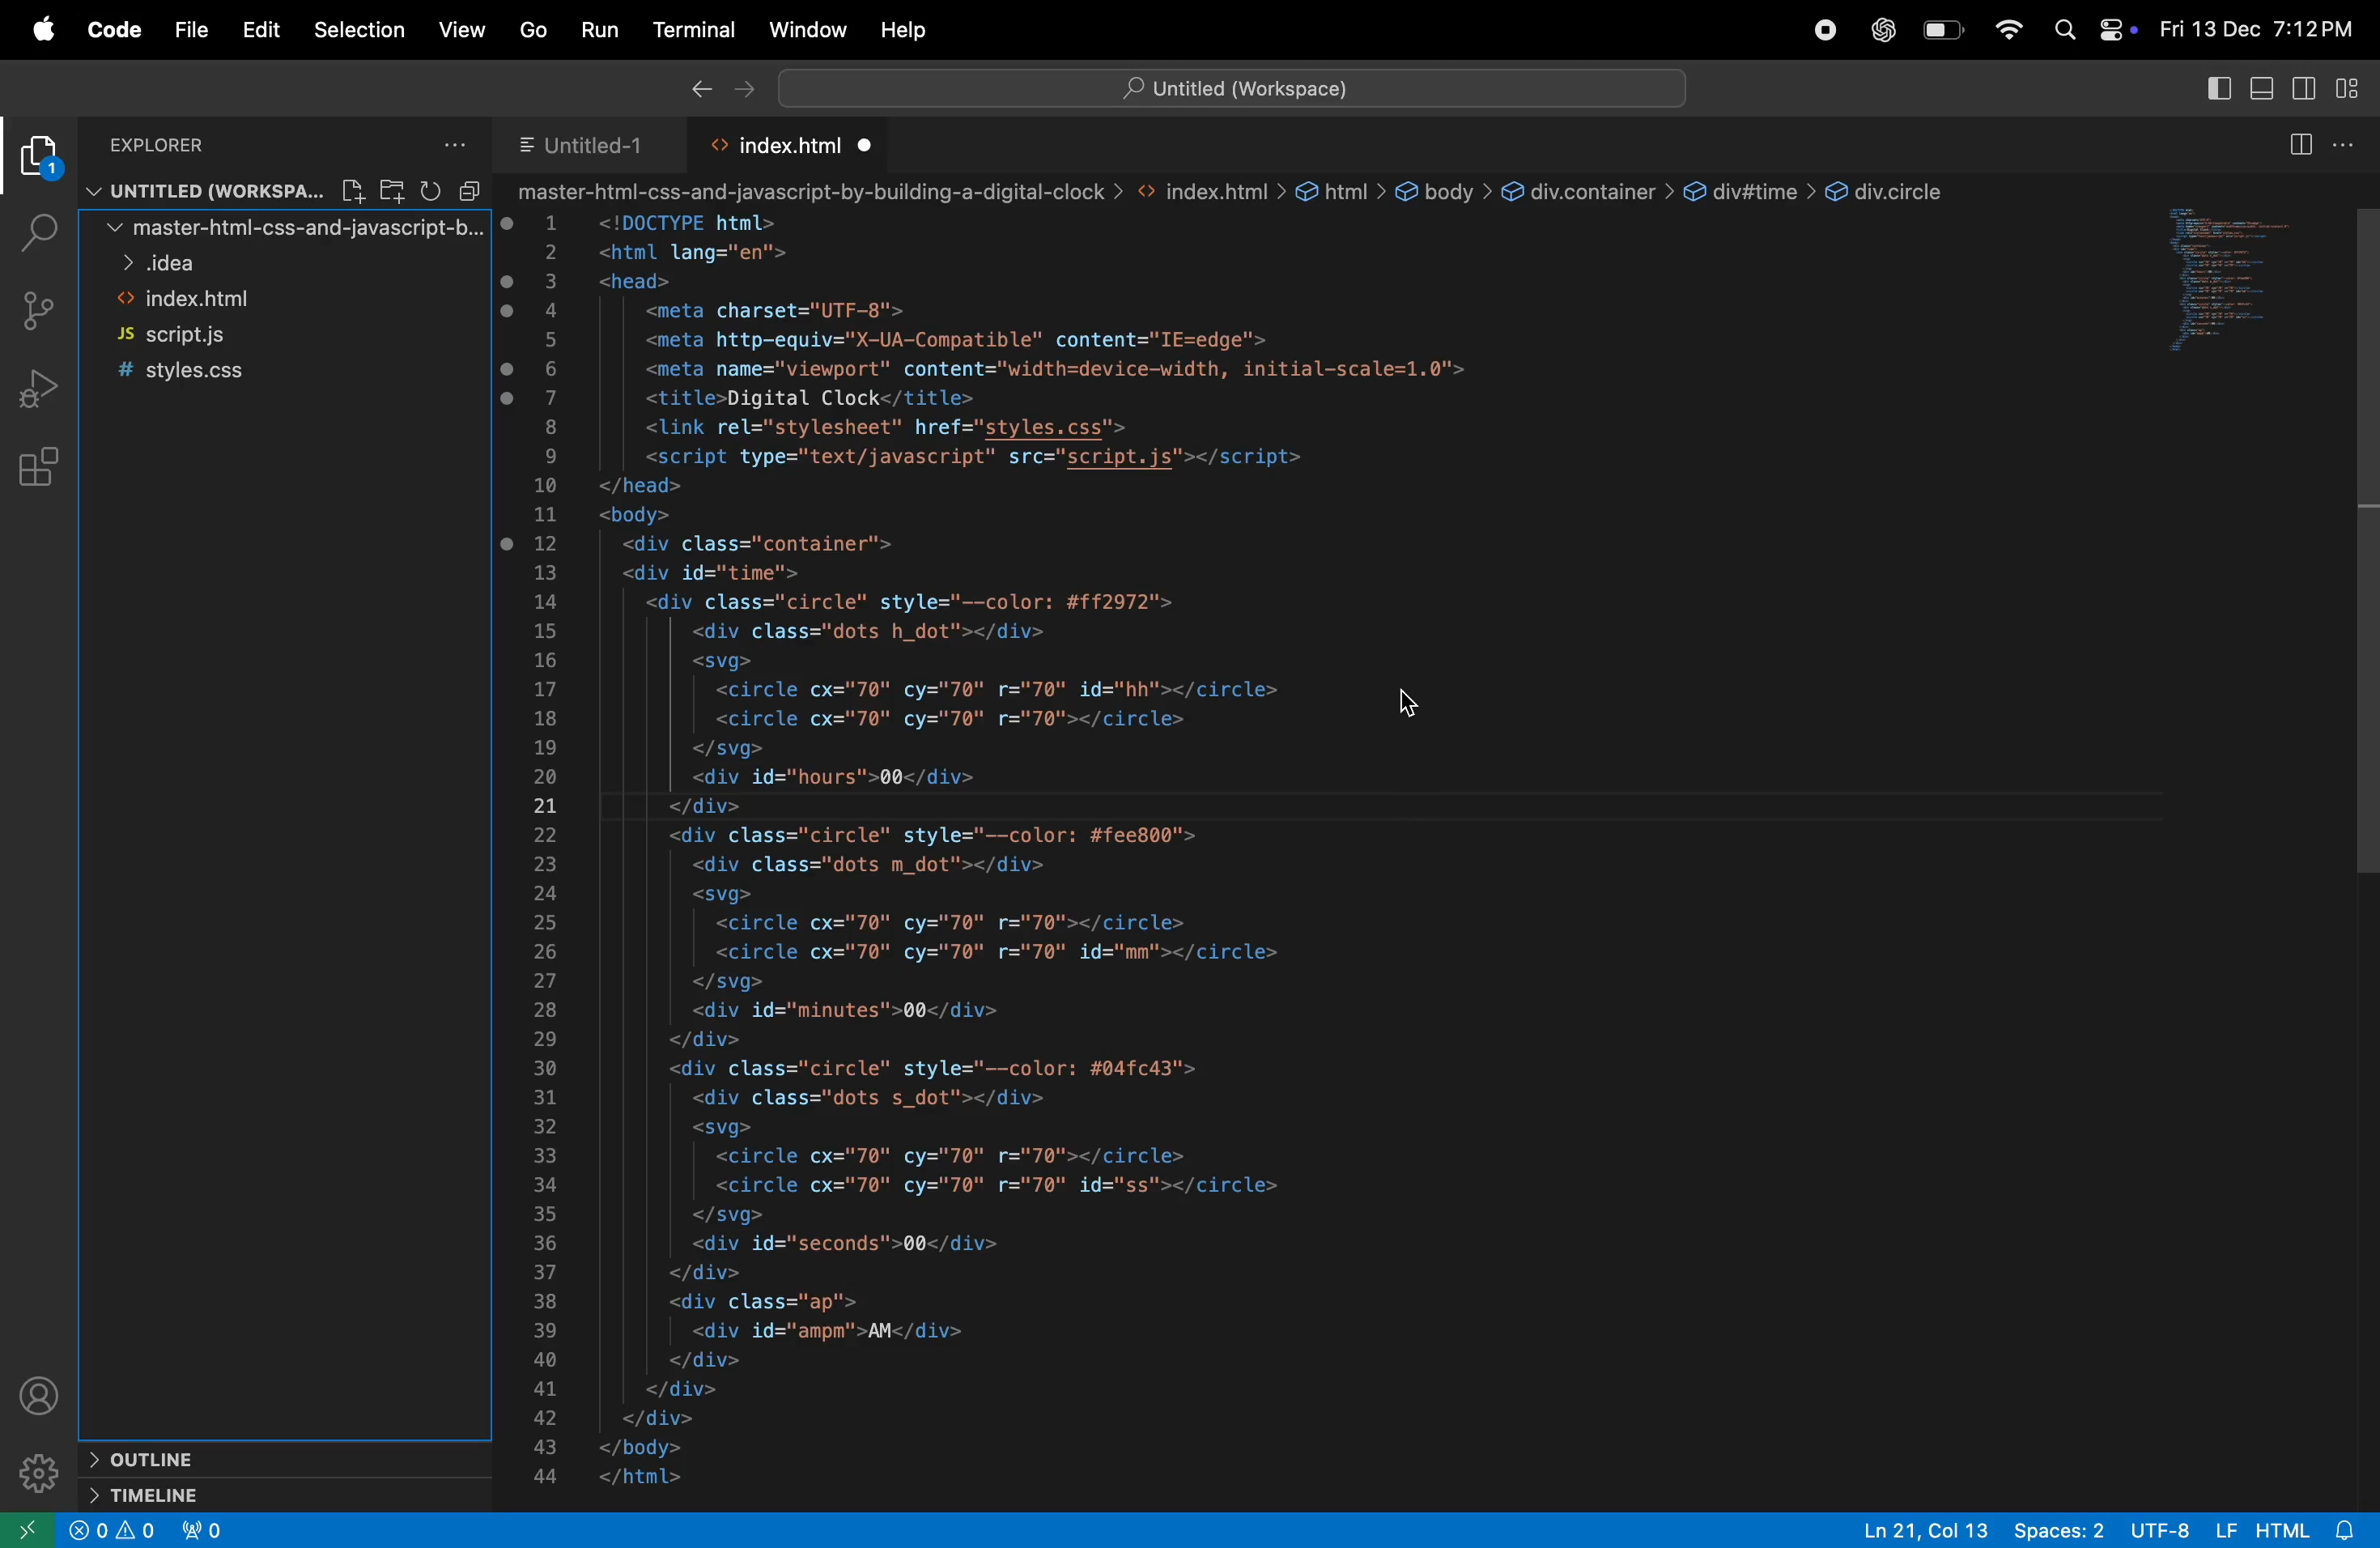 This screenshot has height=1548, width=2380. I want to click on code, so click(114, 33).